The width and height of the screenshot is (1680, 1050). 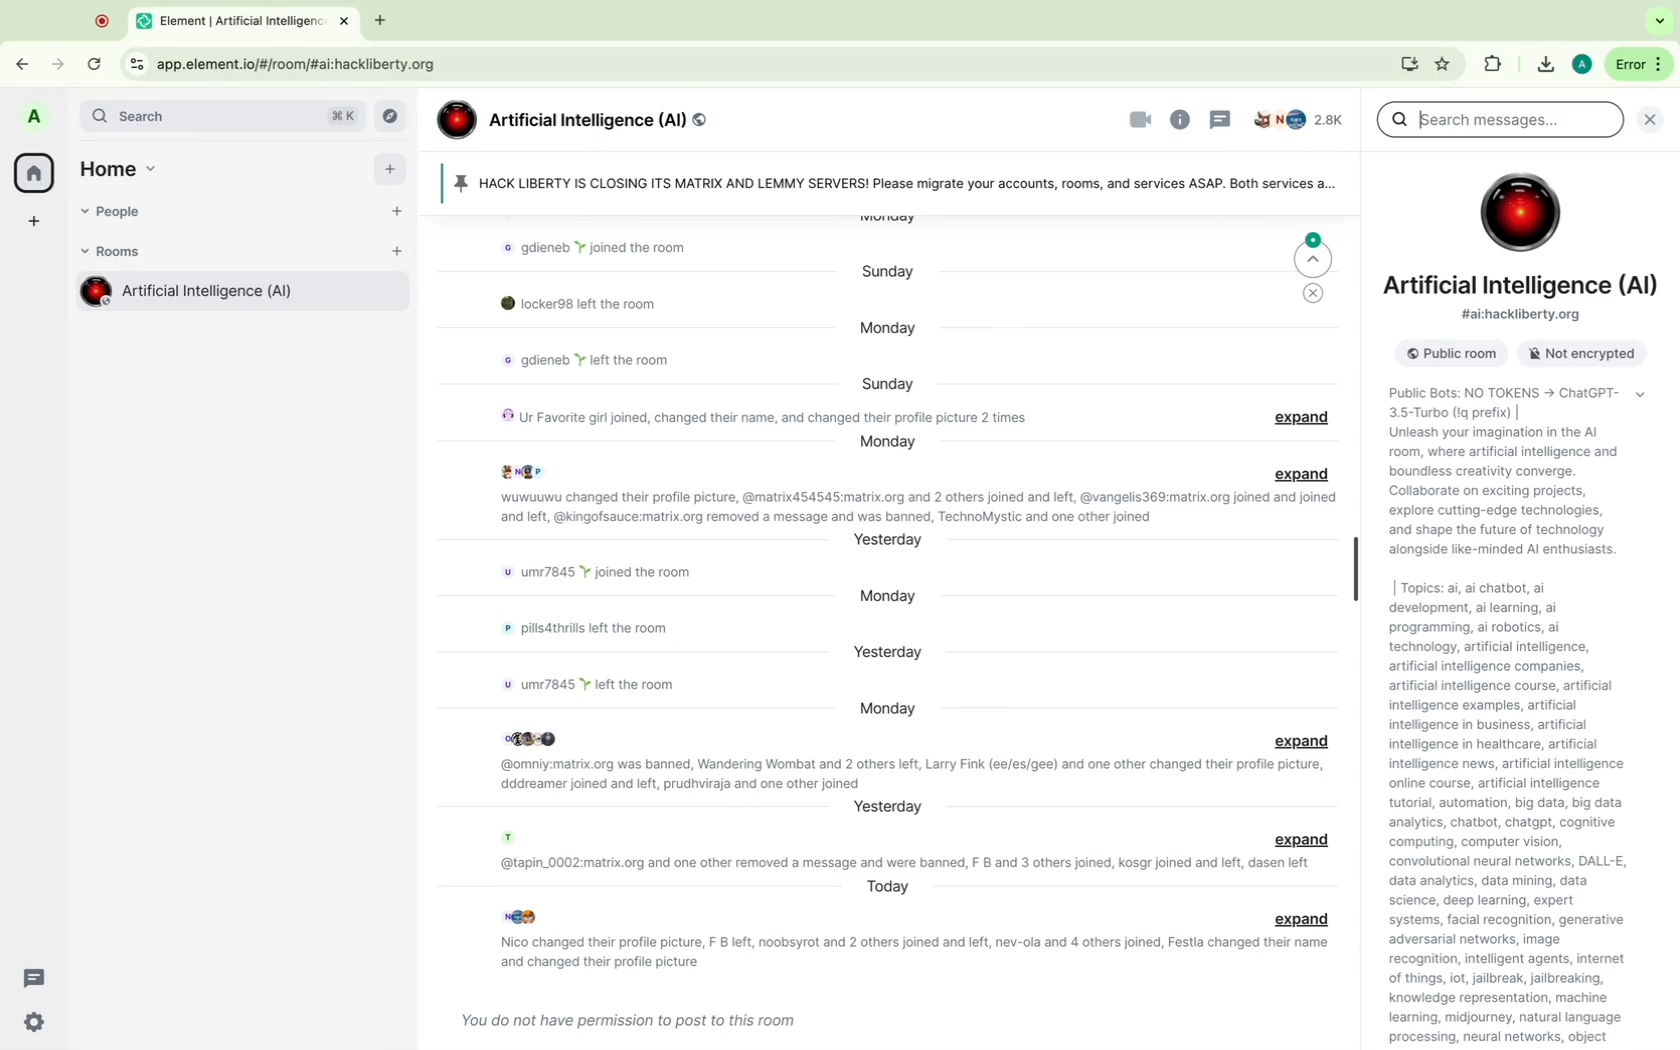 What do you see at coordinates (1543, 65) in the screenshot?
I see `download` at bounding box center [1543, 65].